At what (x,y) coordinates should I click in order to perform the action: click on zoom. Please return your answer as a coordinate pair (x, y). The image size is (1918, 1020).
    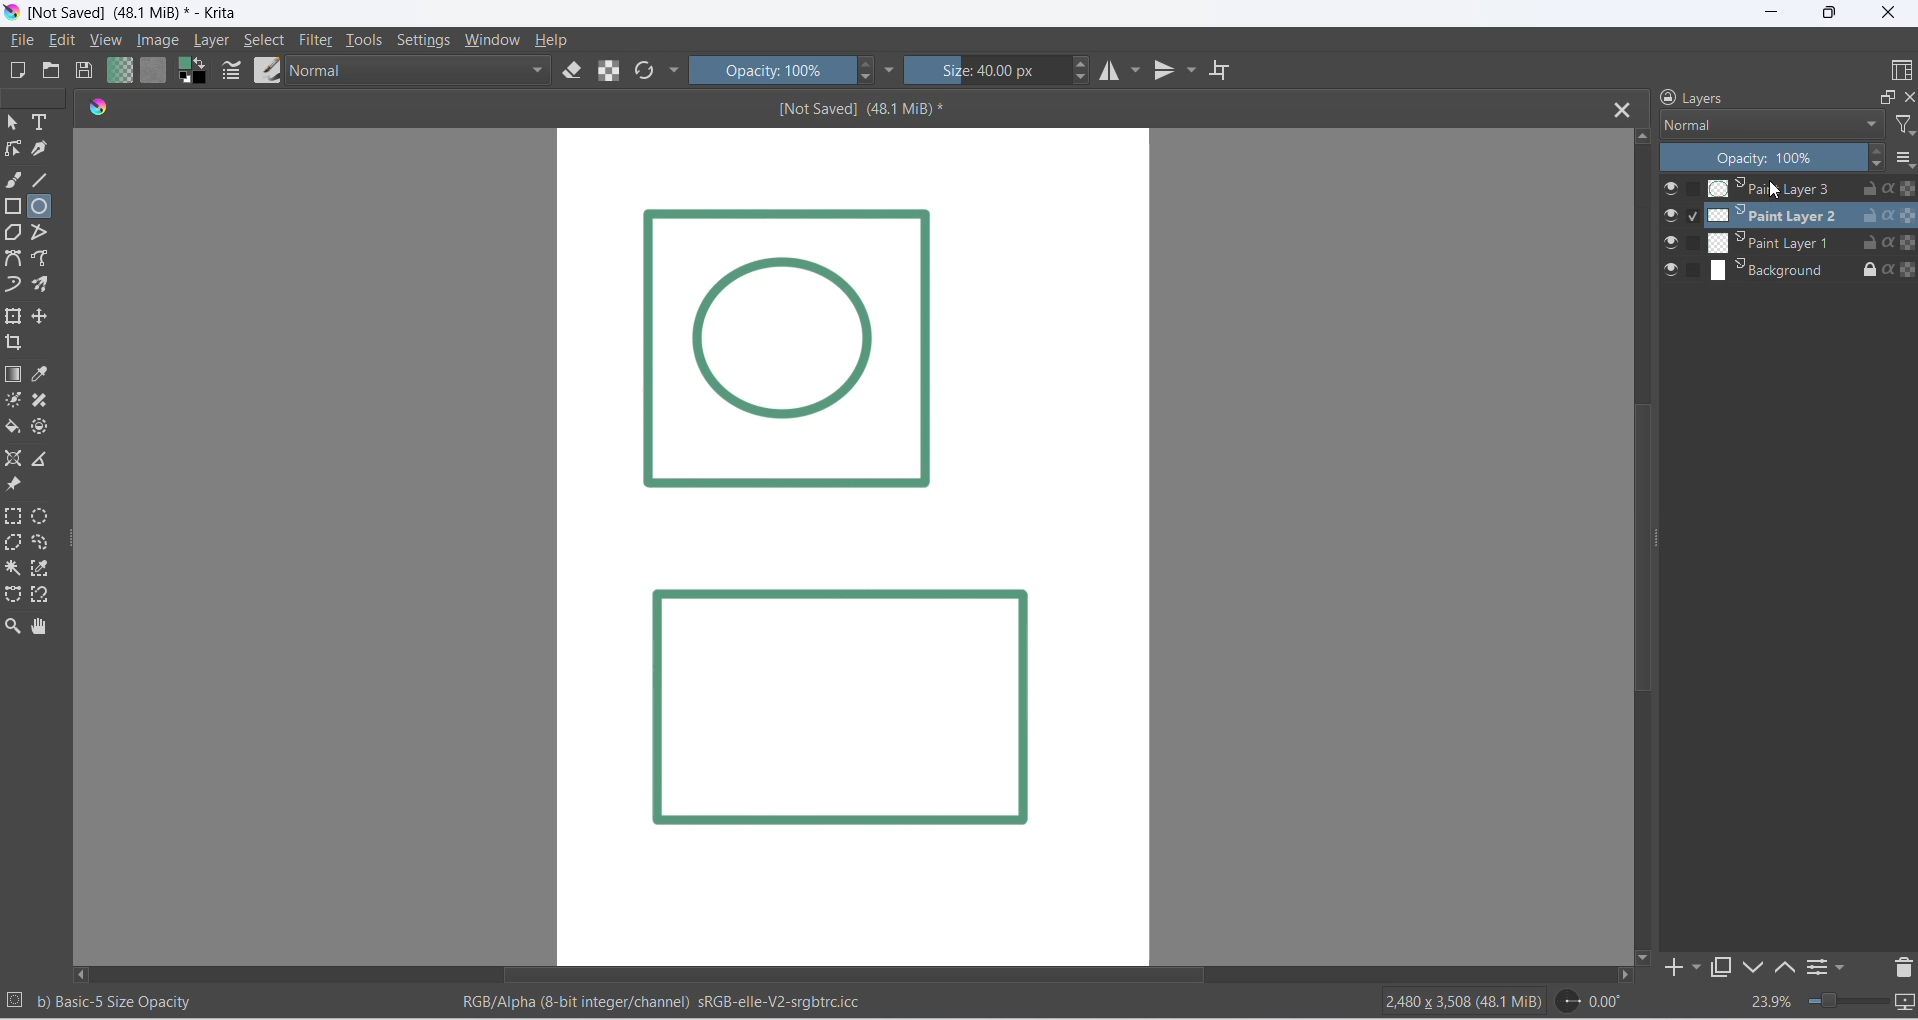
    Looking at the image, I should click on (1850, 999).